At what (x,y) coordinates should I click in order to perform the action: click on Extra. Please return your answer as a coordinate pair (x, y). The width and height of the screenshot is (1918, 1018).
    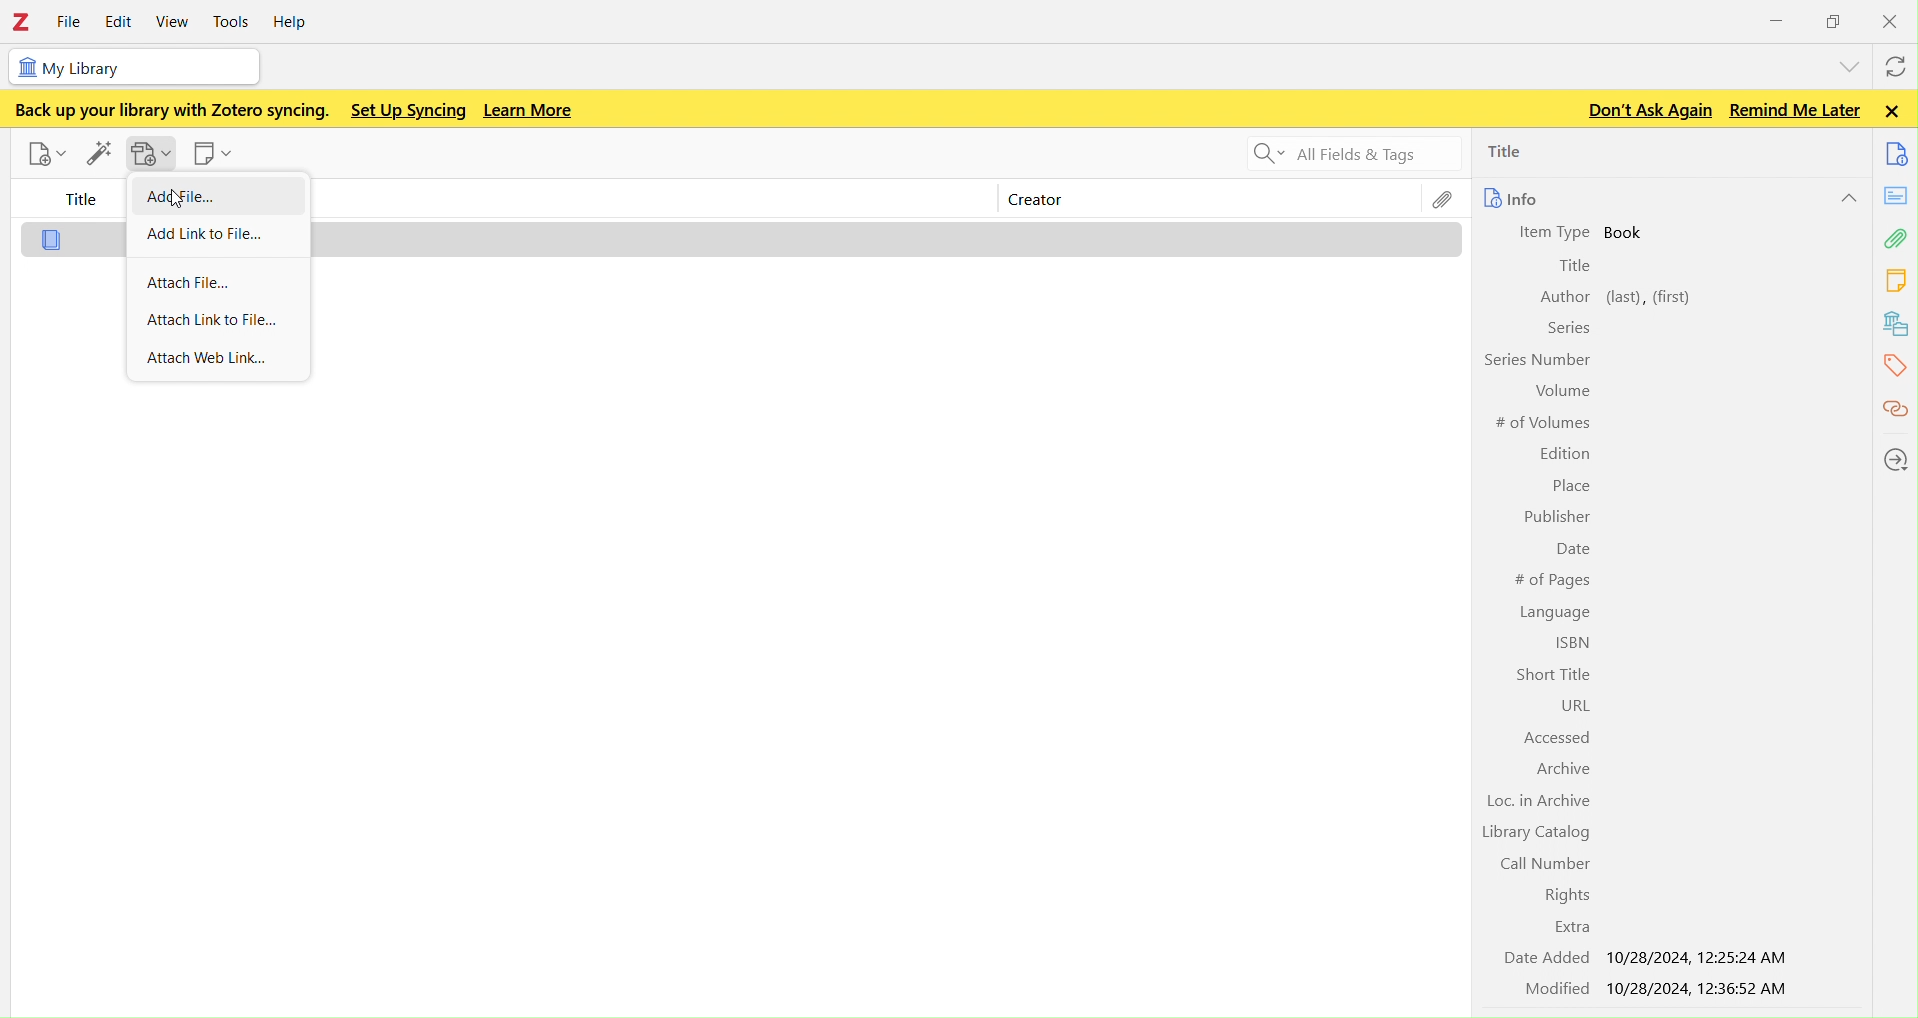
    Looking at the image, I should click on (1565, 927).